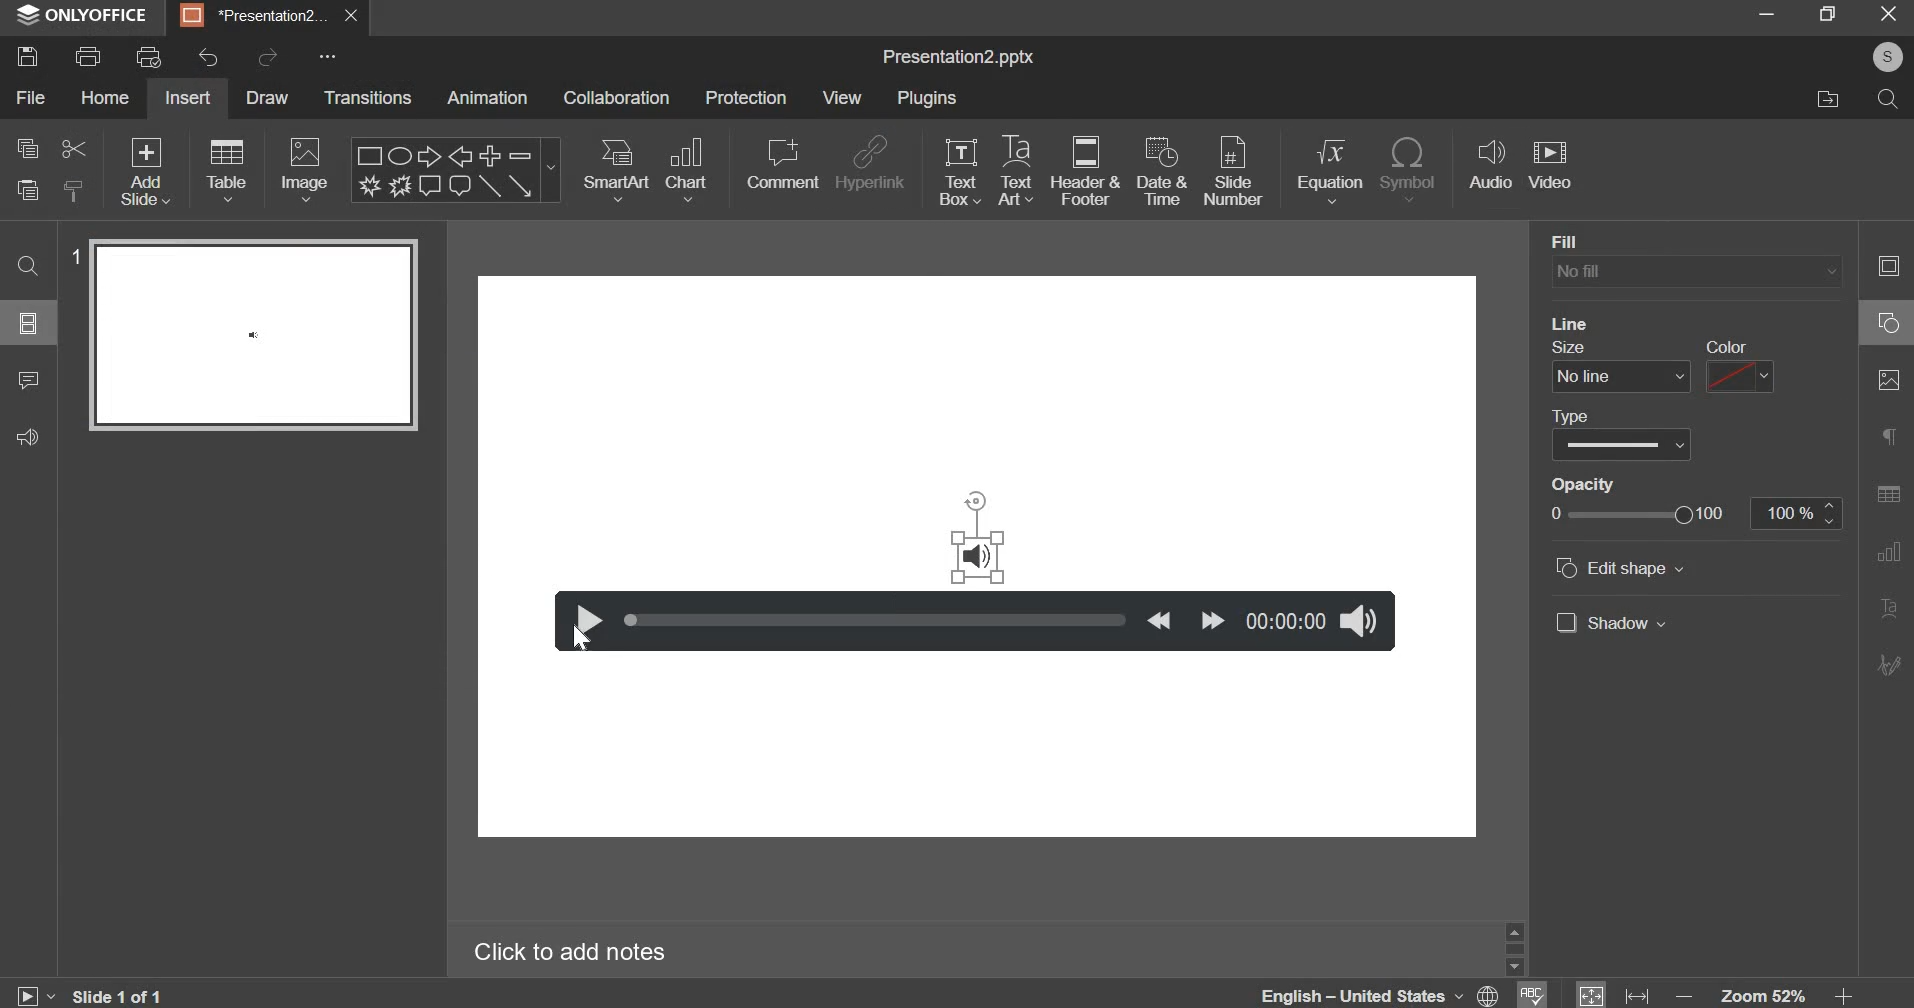 This screenshot has width=1914, height=1008. I want to click on smartart, so click(616, 169).